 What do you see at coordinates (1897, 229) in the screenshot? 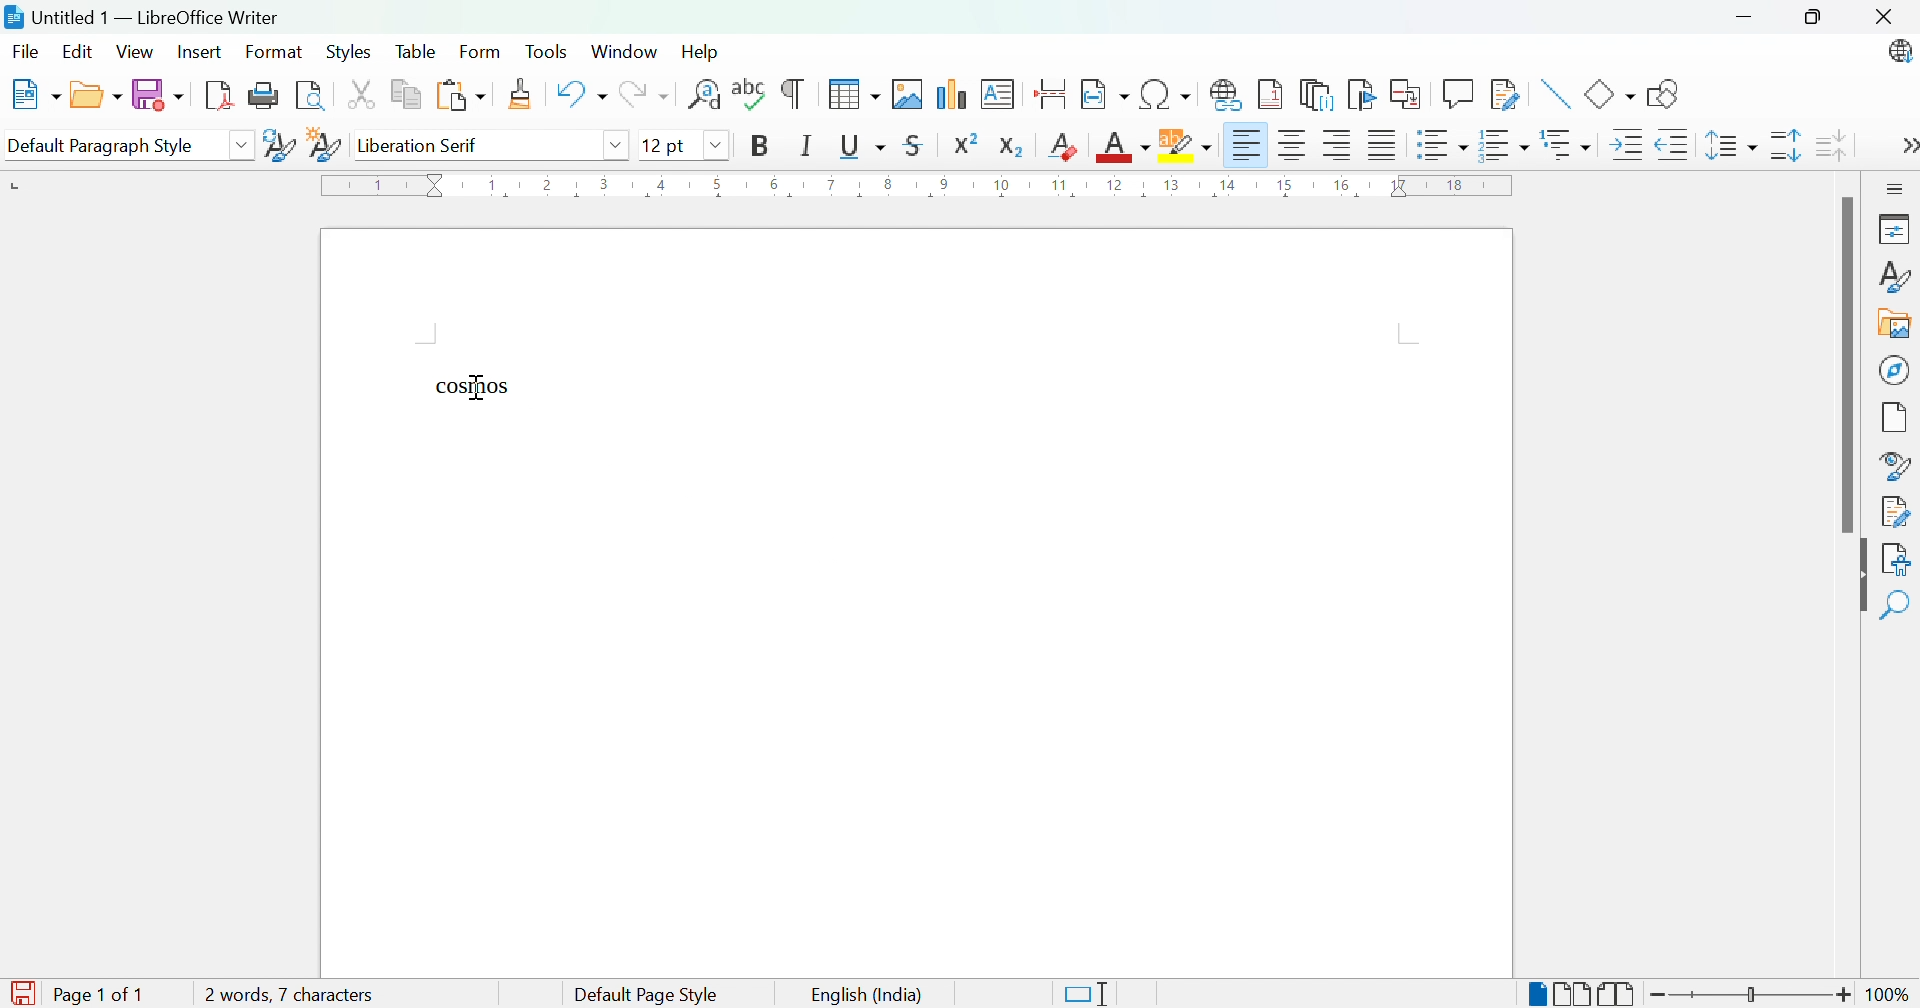
I see `Properties` at bounding box center [1897, 229].